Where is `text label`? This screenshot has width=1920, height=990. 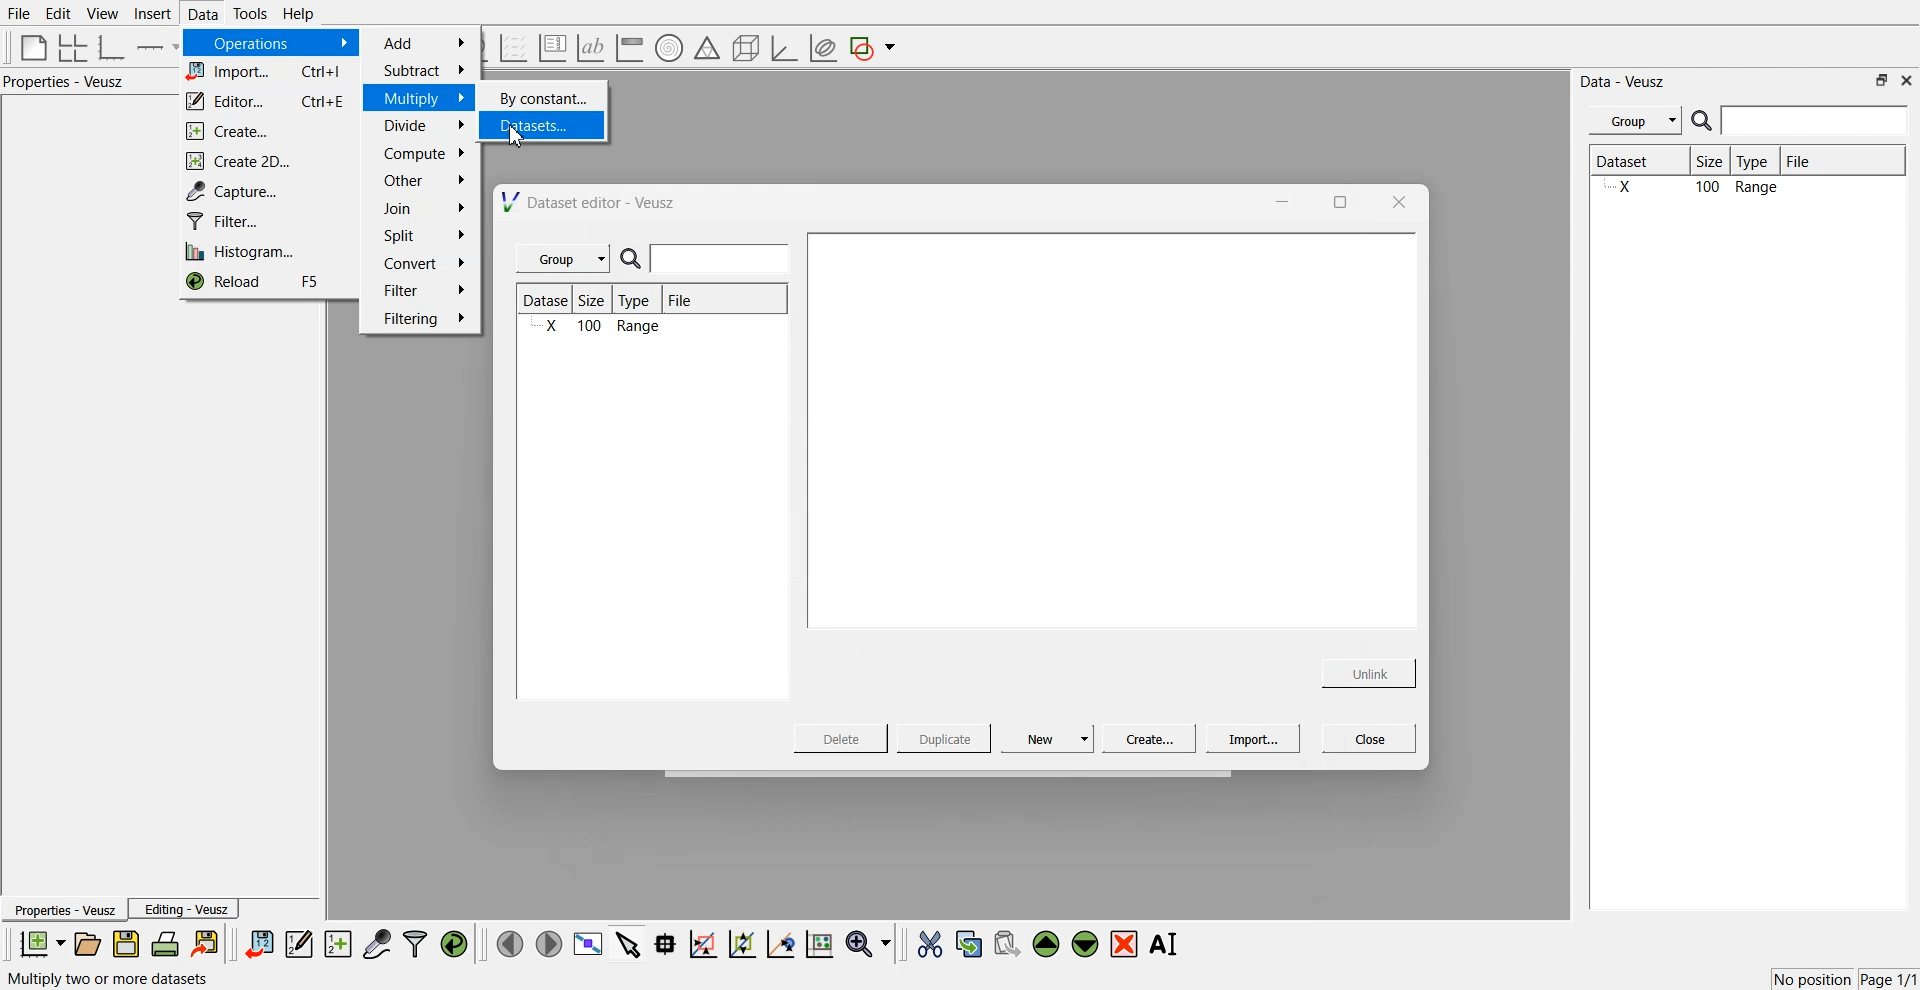 text label is located at coordinates (588, 48).